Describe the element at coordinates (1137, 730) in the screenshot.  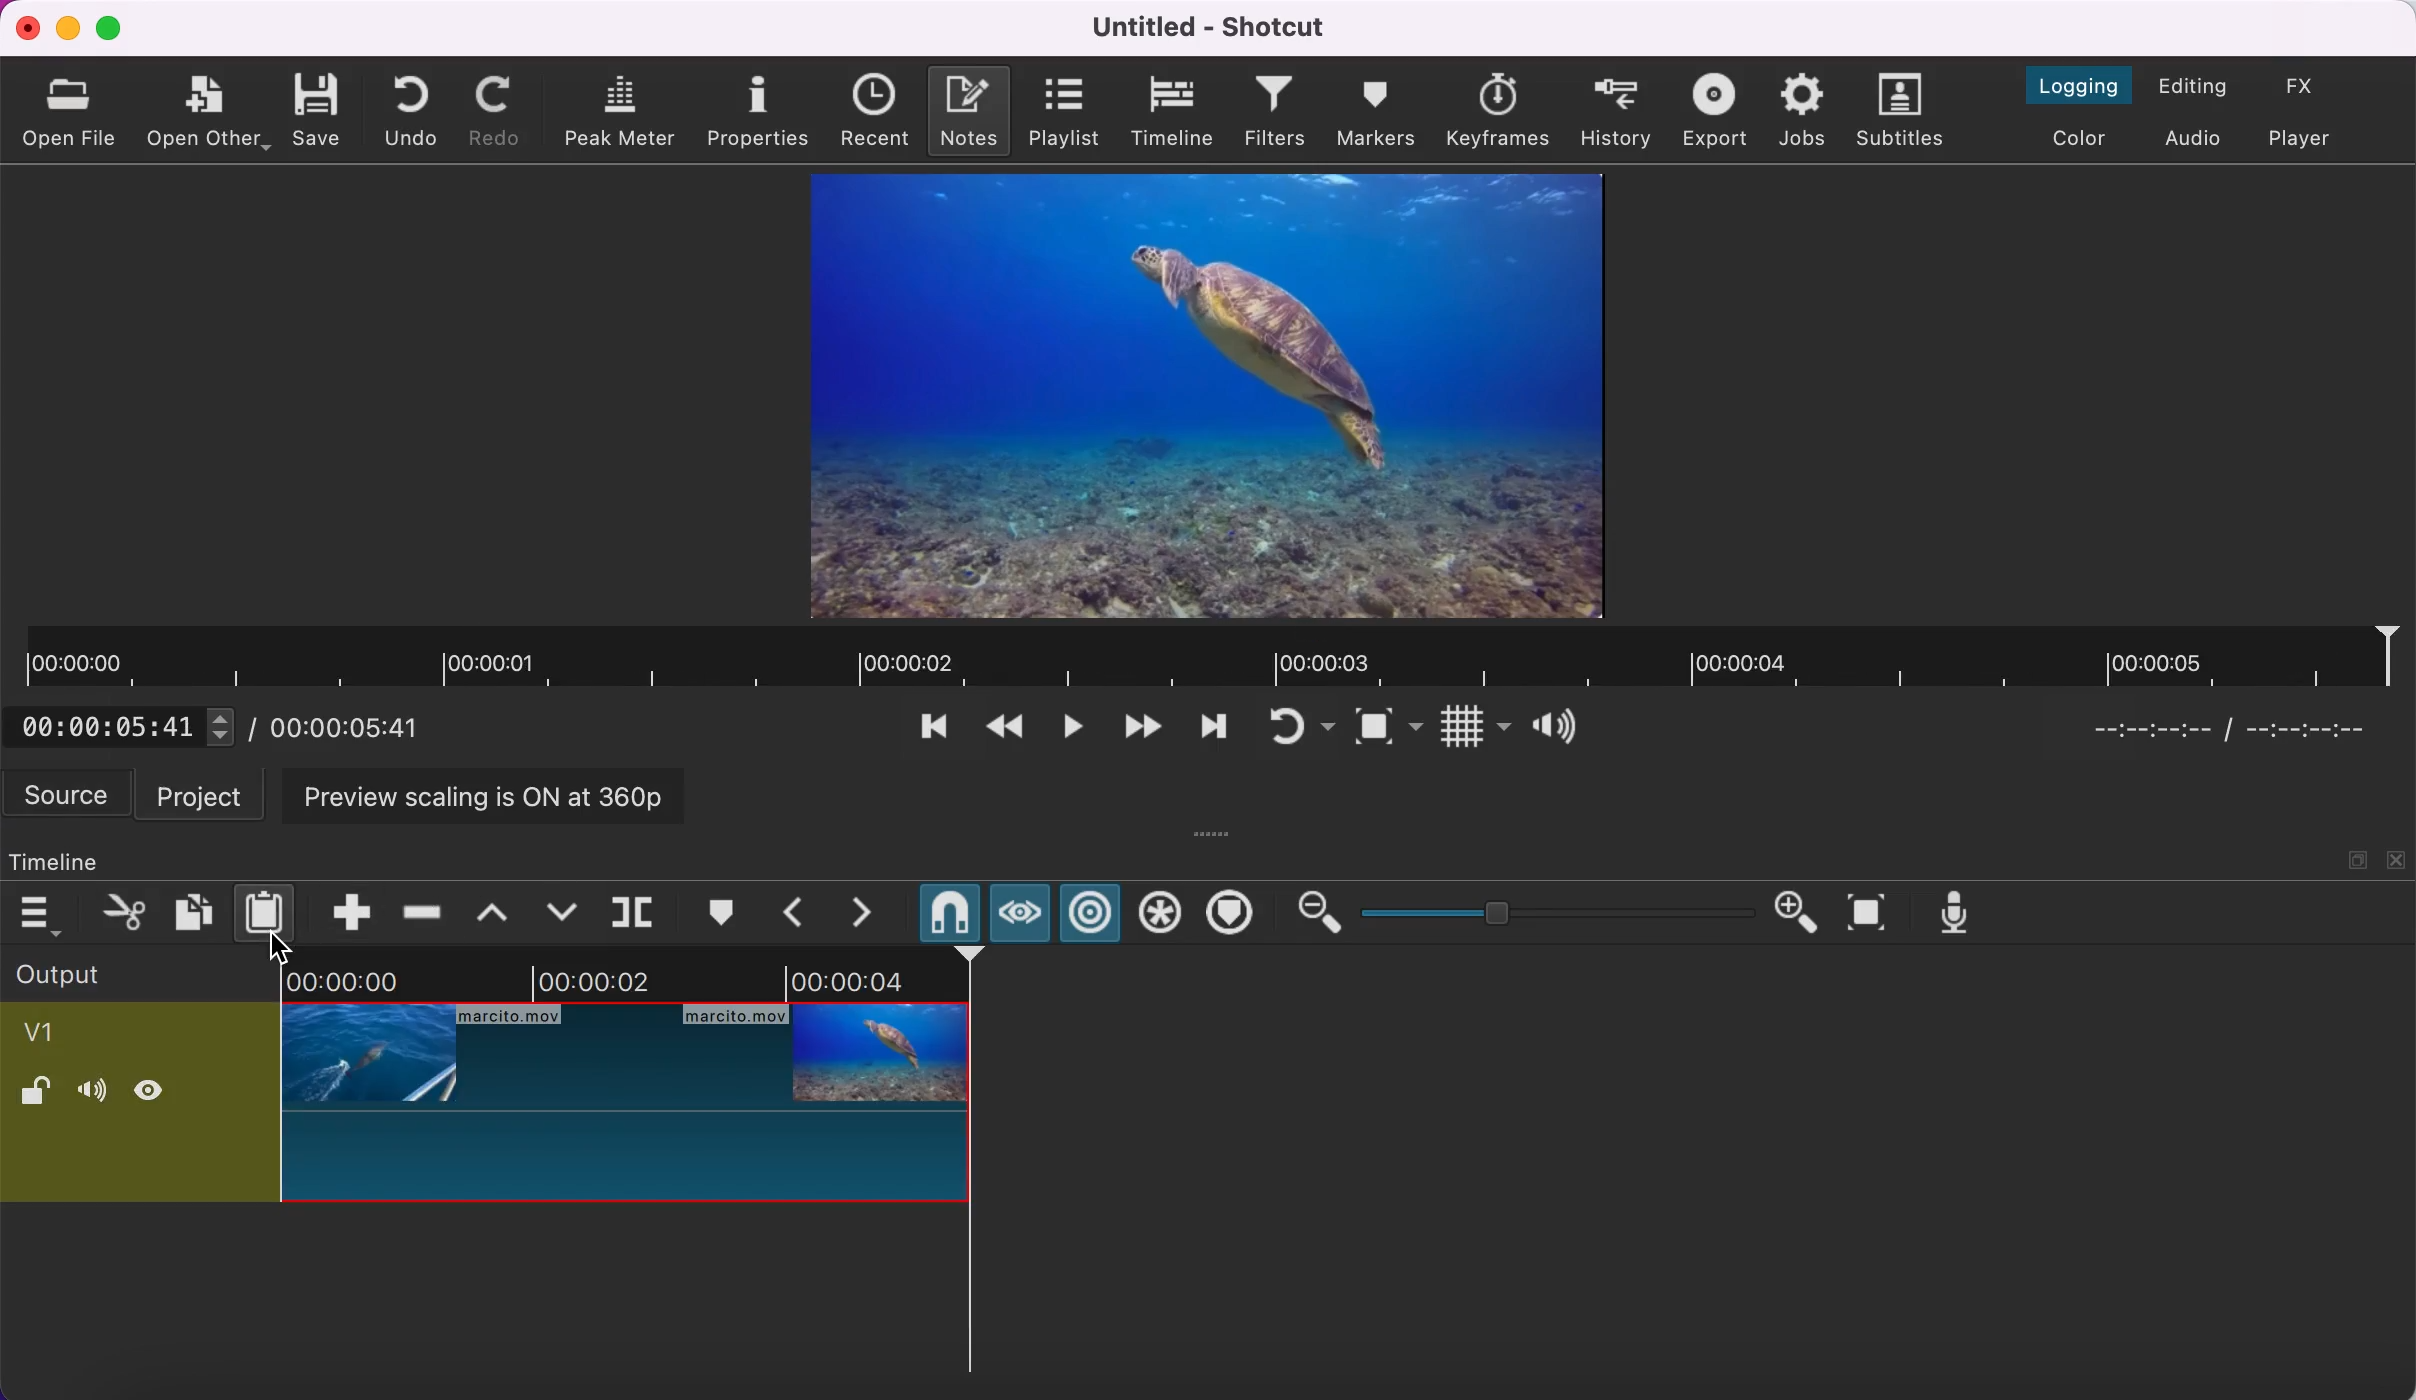
I see `play quickly forwards` at that location.